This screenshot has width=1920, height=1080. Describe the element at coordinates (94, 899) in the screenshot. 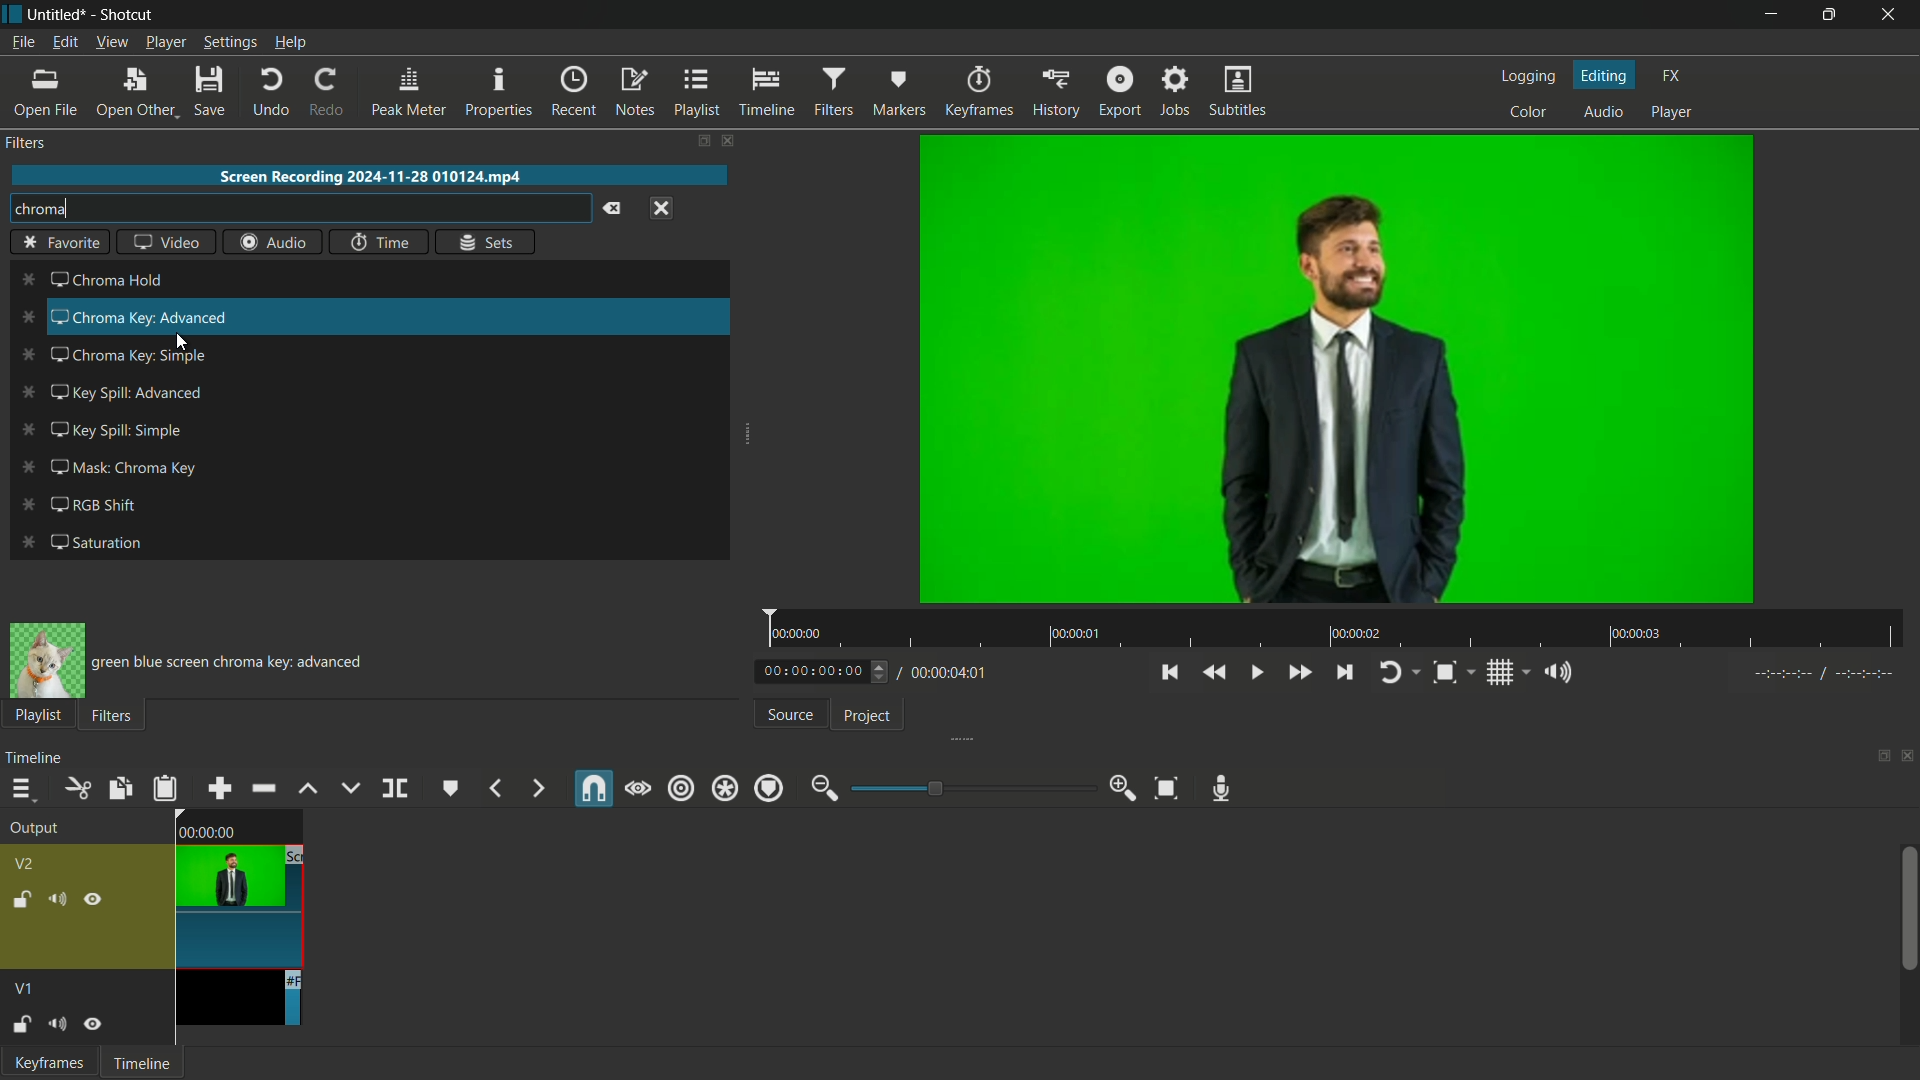

I see `hide` at that location.